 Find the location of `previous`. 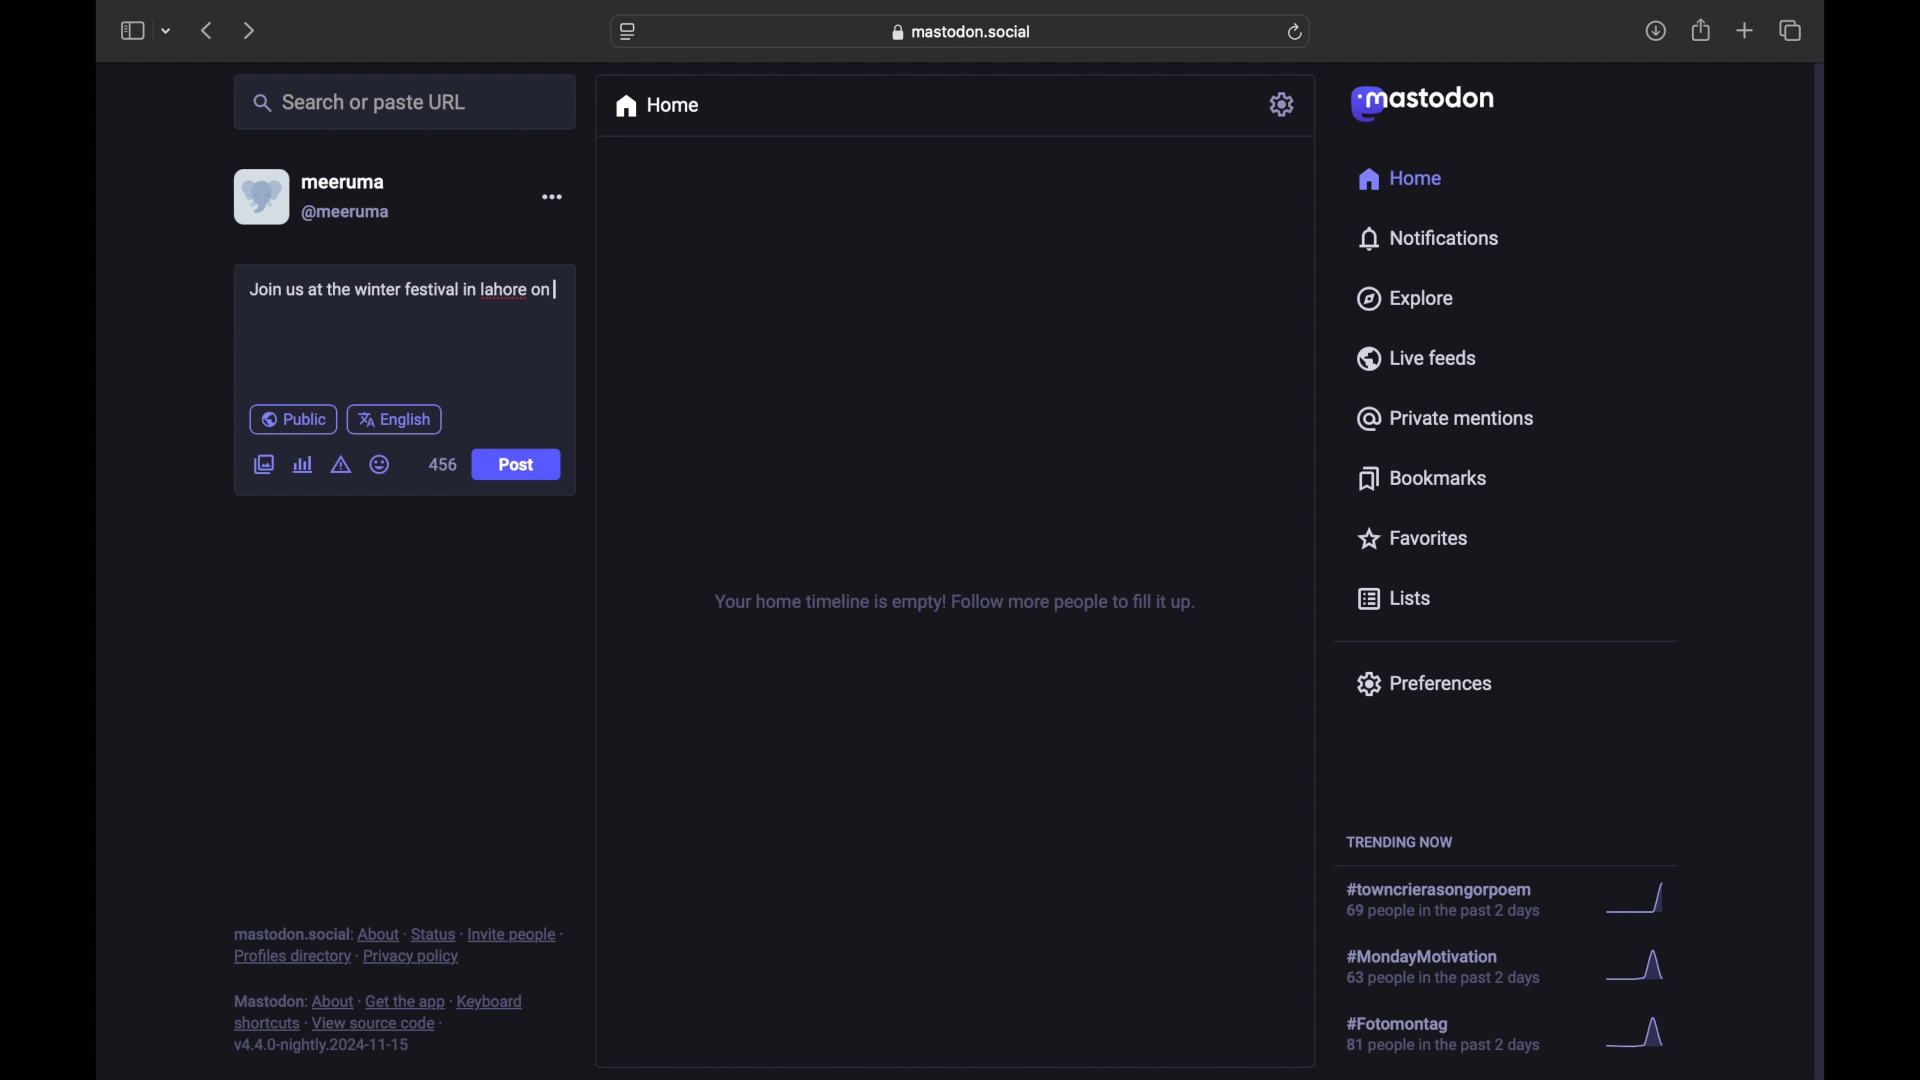

previous is located at coordinates (206, 30).